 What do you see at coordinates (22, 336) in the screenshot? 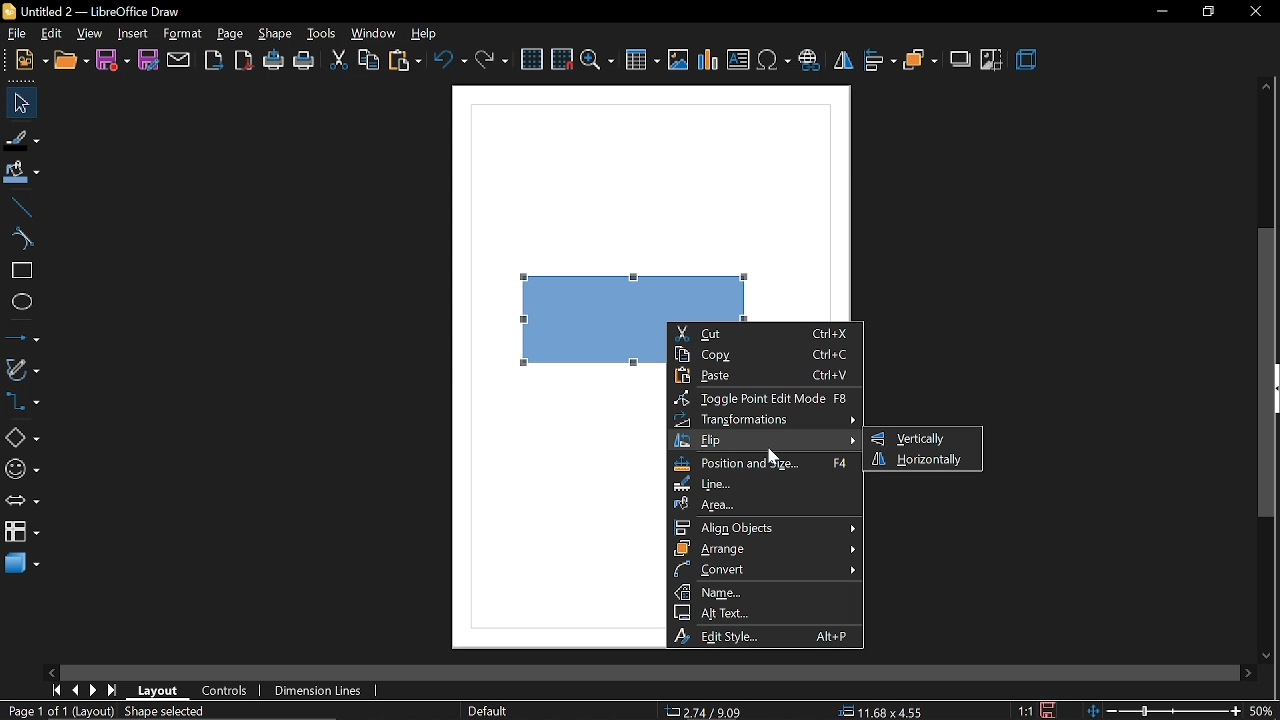
I see `lines and arrows` at bounding box center [22, 336].